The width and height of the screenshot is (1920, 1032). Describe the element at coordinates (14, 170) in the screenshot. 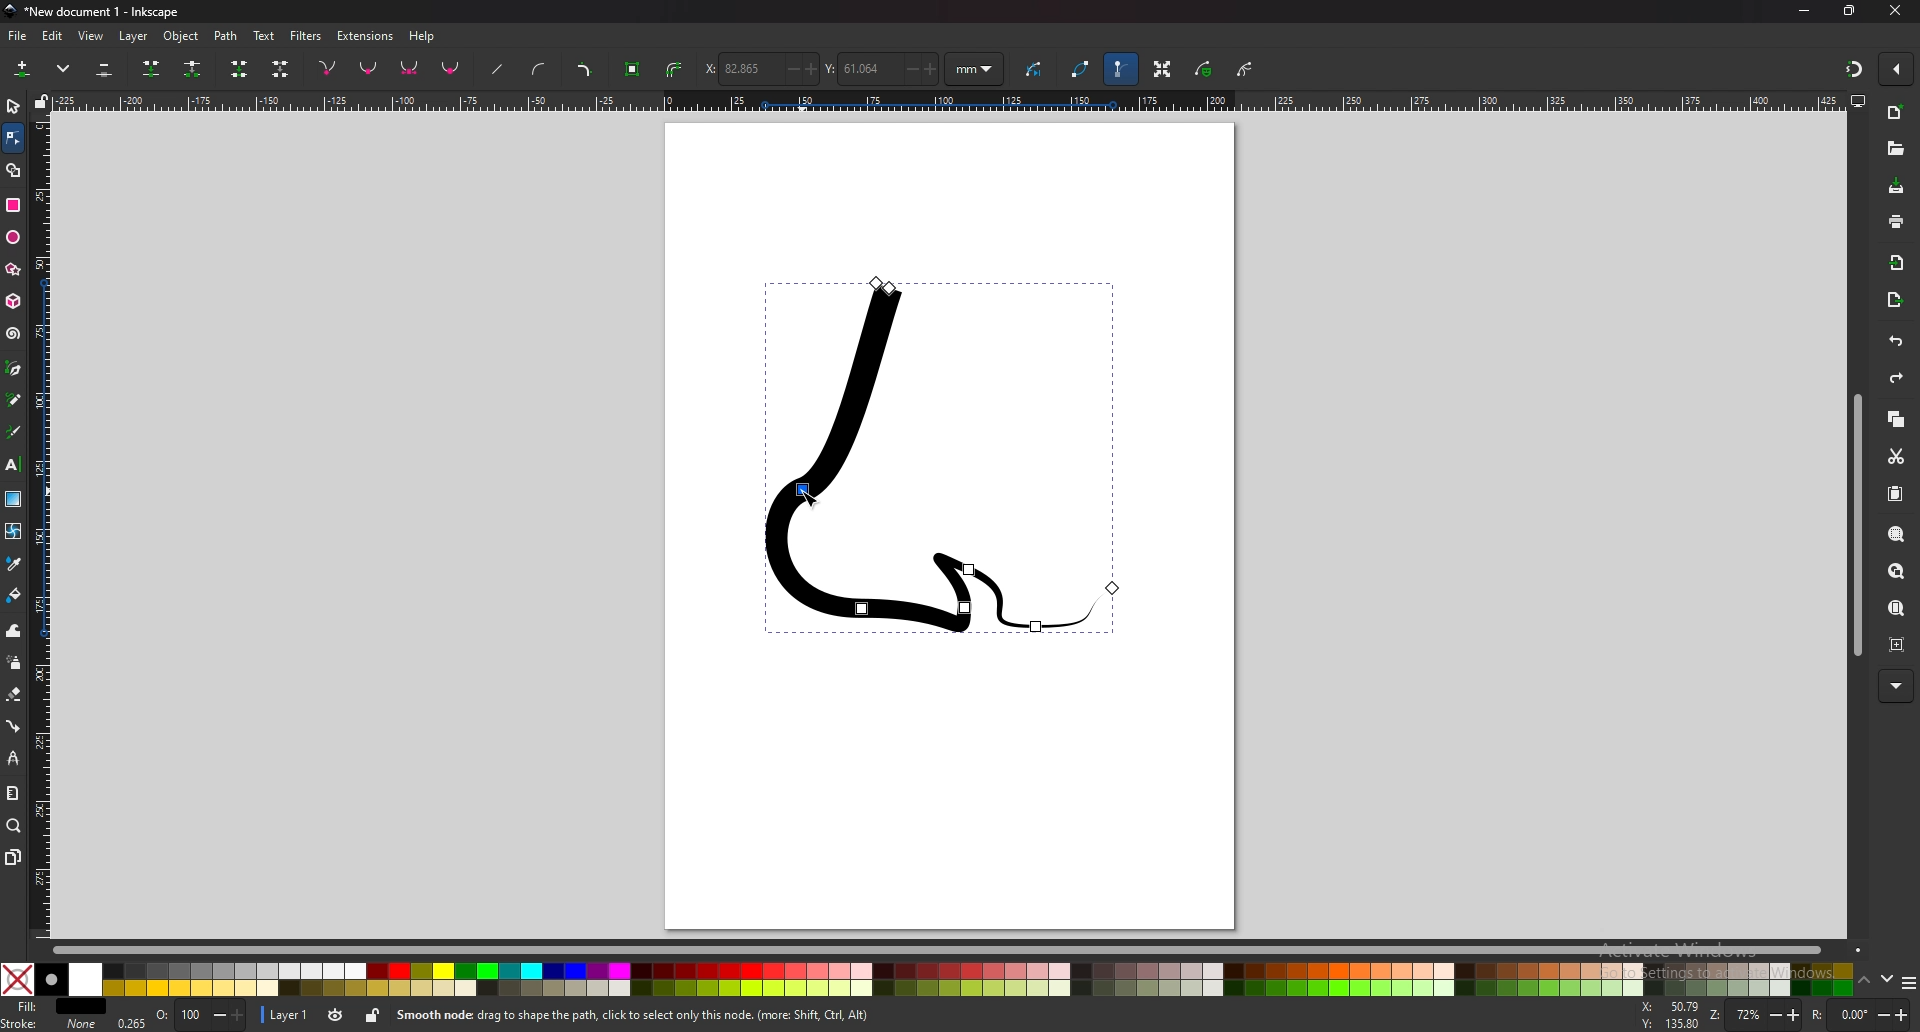

I see `shape builder` at that location.